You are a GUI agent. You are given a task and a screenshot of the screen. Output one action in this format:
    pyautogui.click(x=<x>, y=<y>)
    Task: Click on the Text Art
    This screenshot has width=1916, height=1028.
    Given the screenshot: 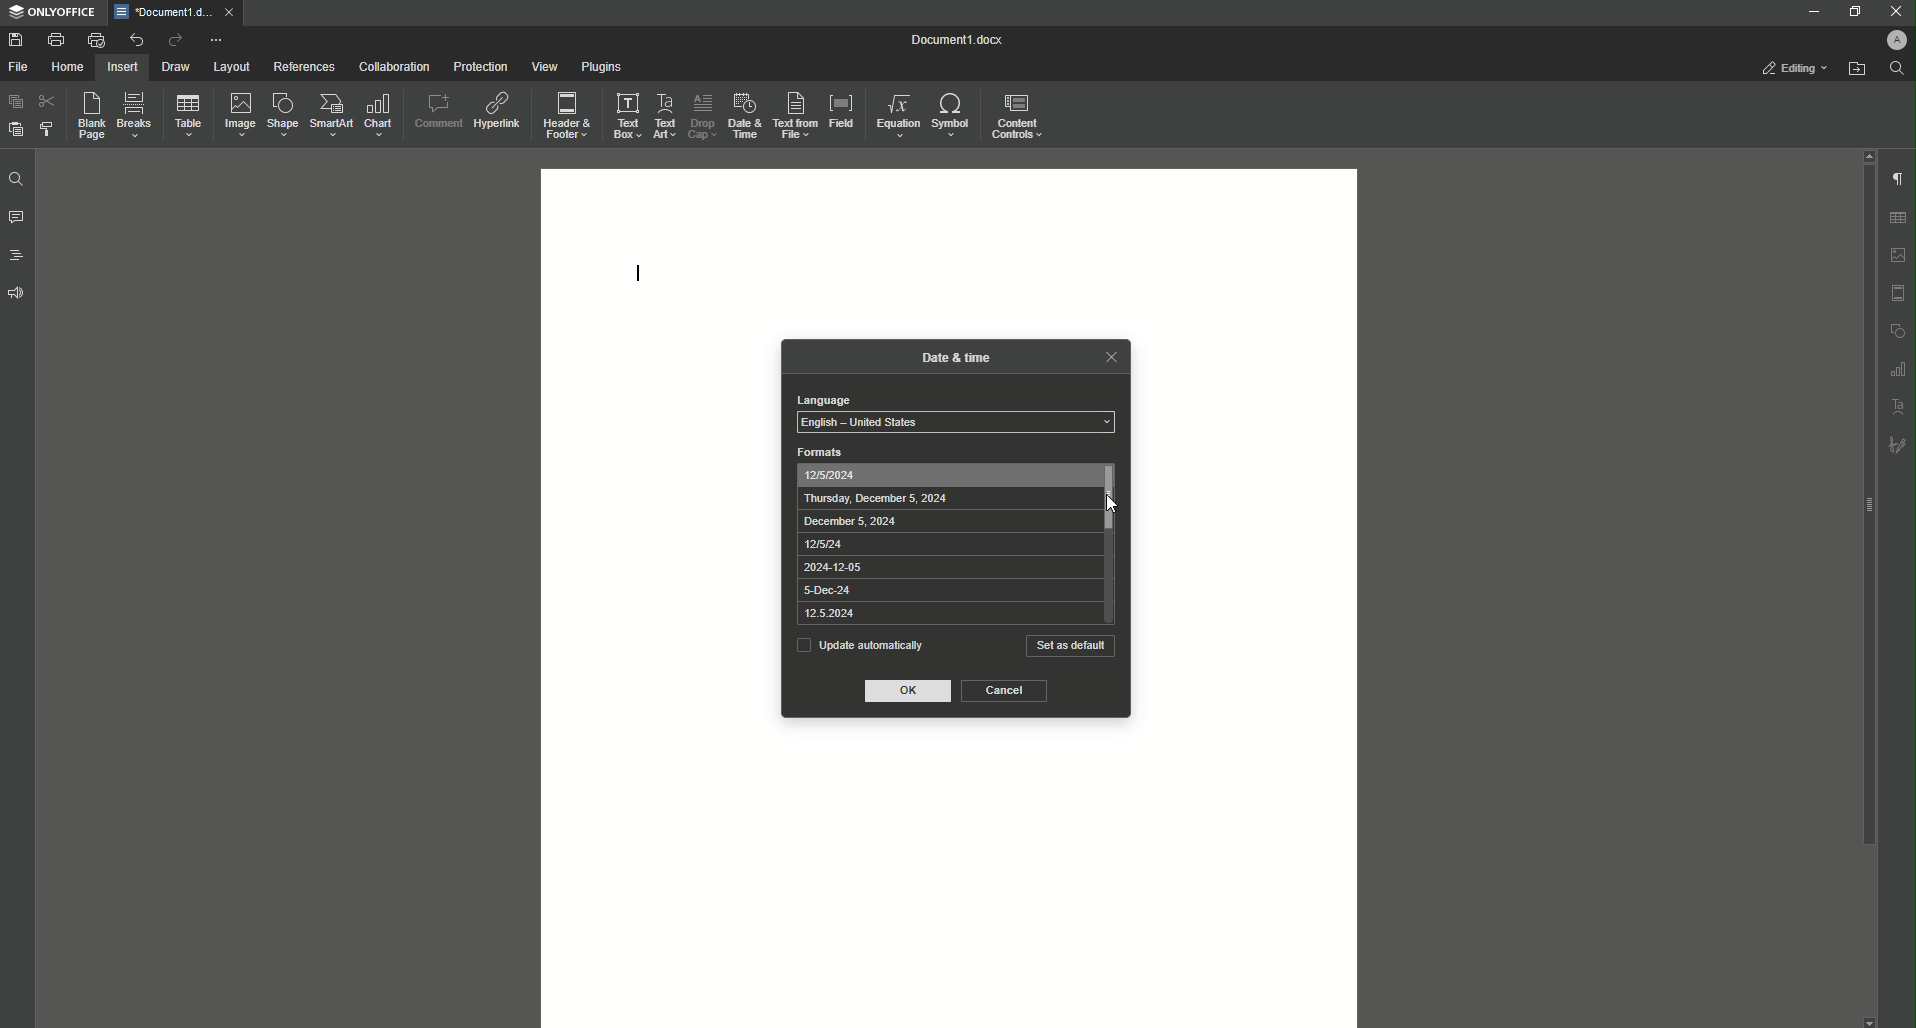 What is the action you would take?
    pyautogui.click(x=666, y=113)
    